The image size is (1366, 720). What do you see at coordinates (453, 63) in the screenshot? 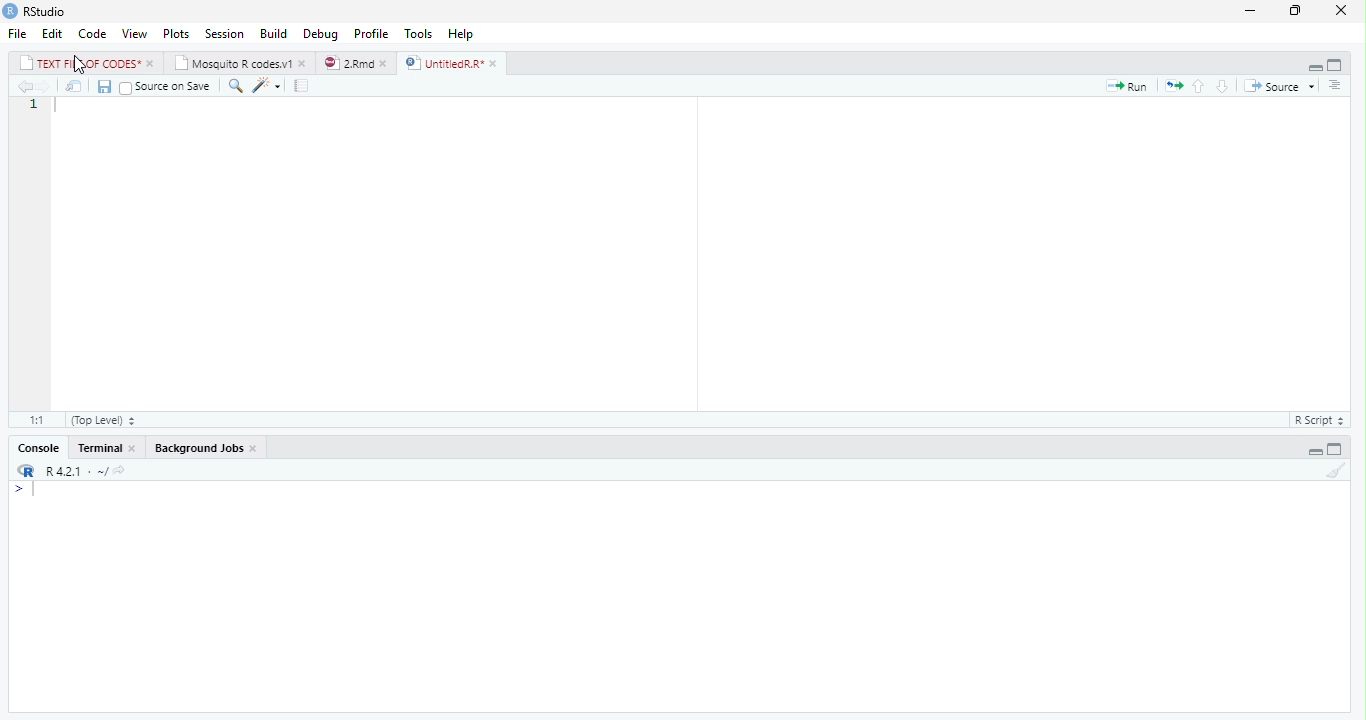
I see `UntitiedR.R` at bounding box center [453, 63].